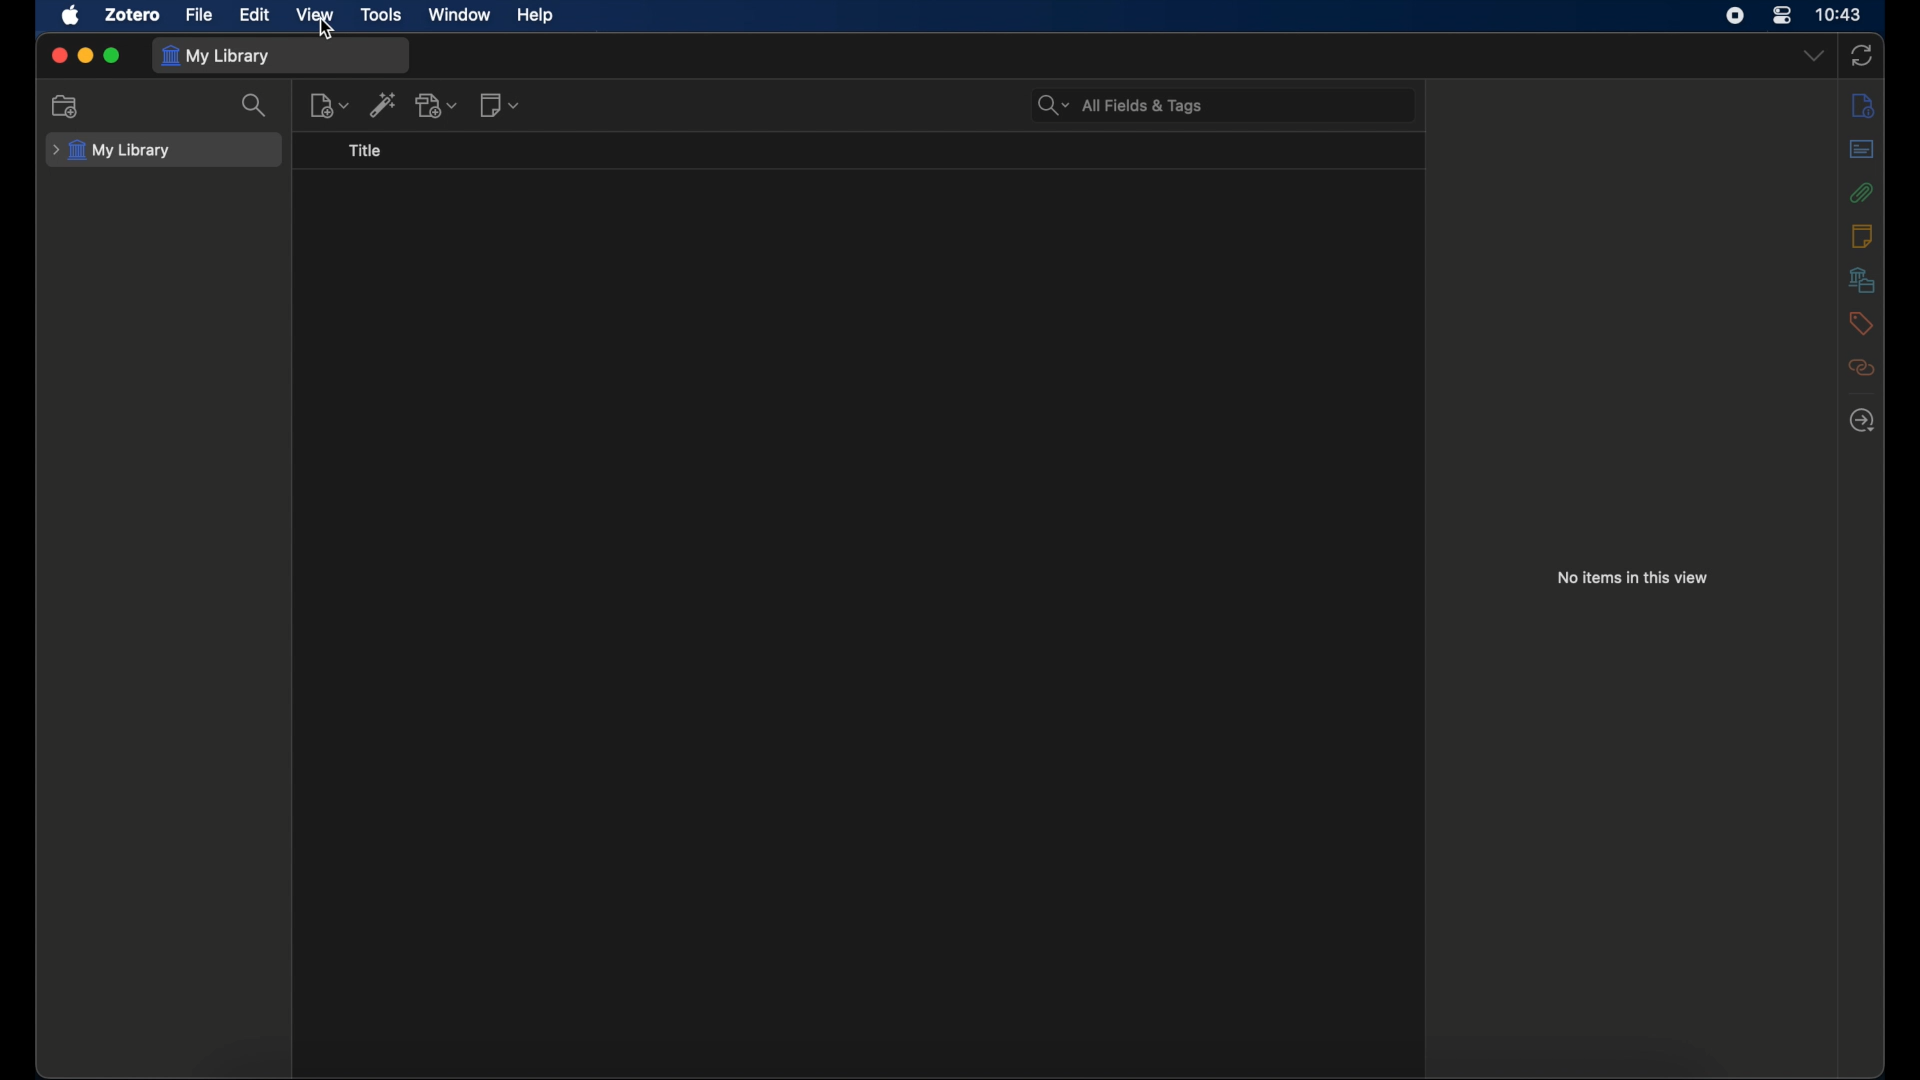 The width and height of the screenshot is (1920, 1080). Describe the element at coordinates (114, 56) in the screenshot. I see `maximize` at that location.